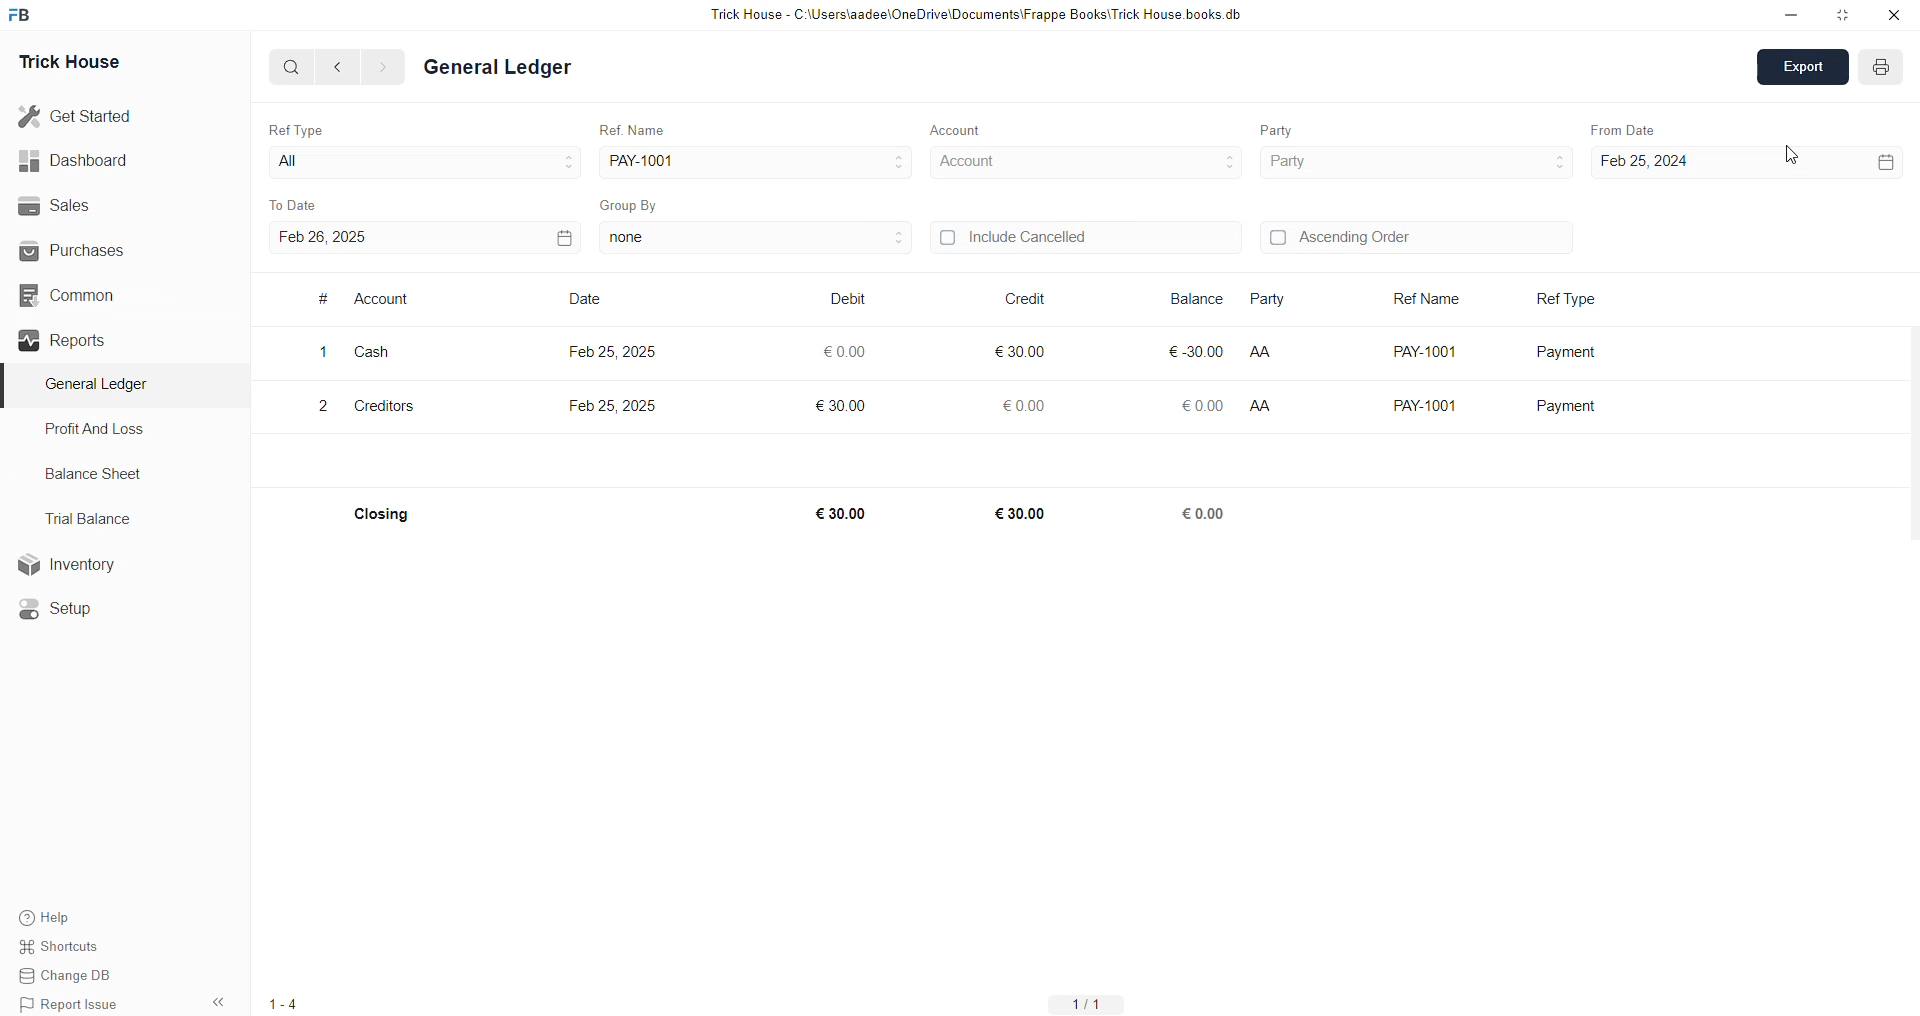 The width and height of the screenshot is (1920, 1016). Describe the element at coordinates (1422, 349) in the screenshot. I see `PAY-1001` at that location.